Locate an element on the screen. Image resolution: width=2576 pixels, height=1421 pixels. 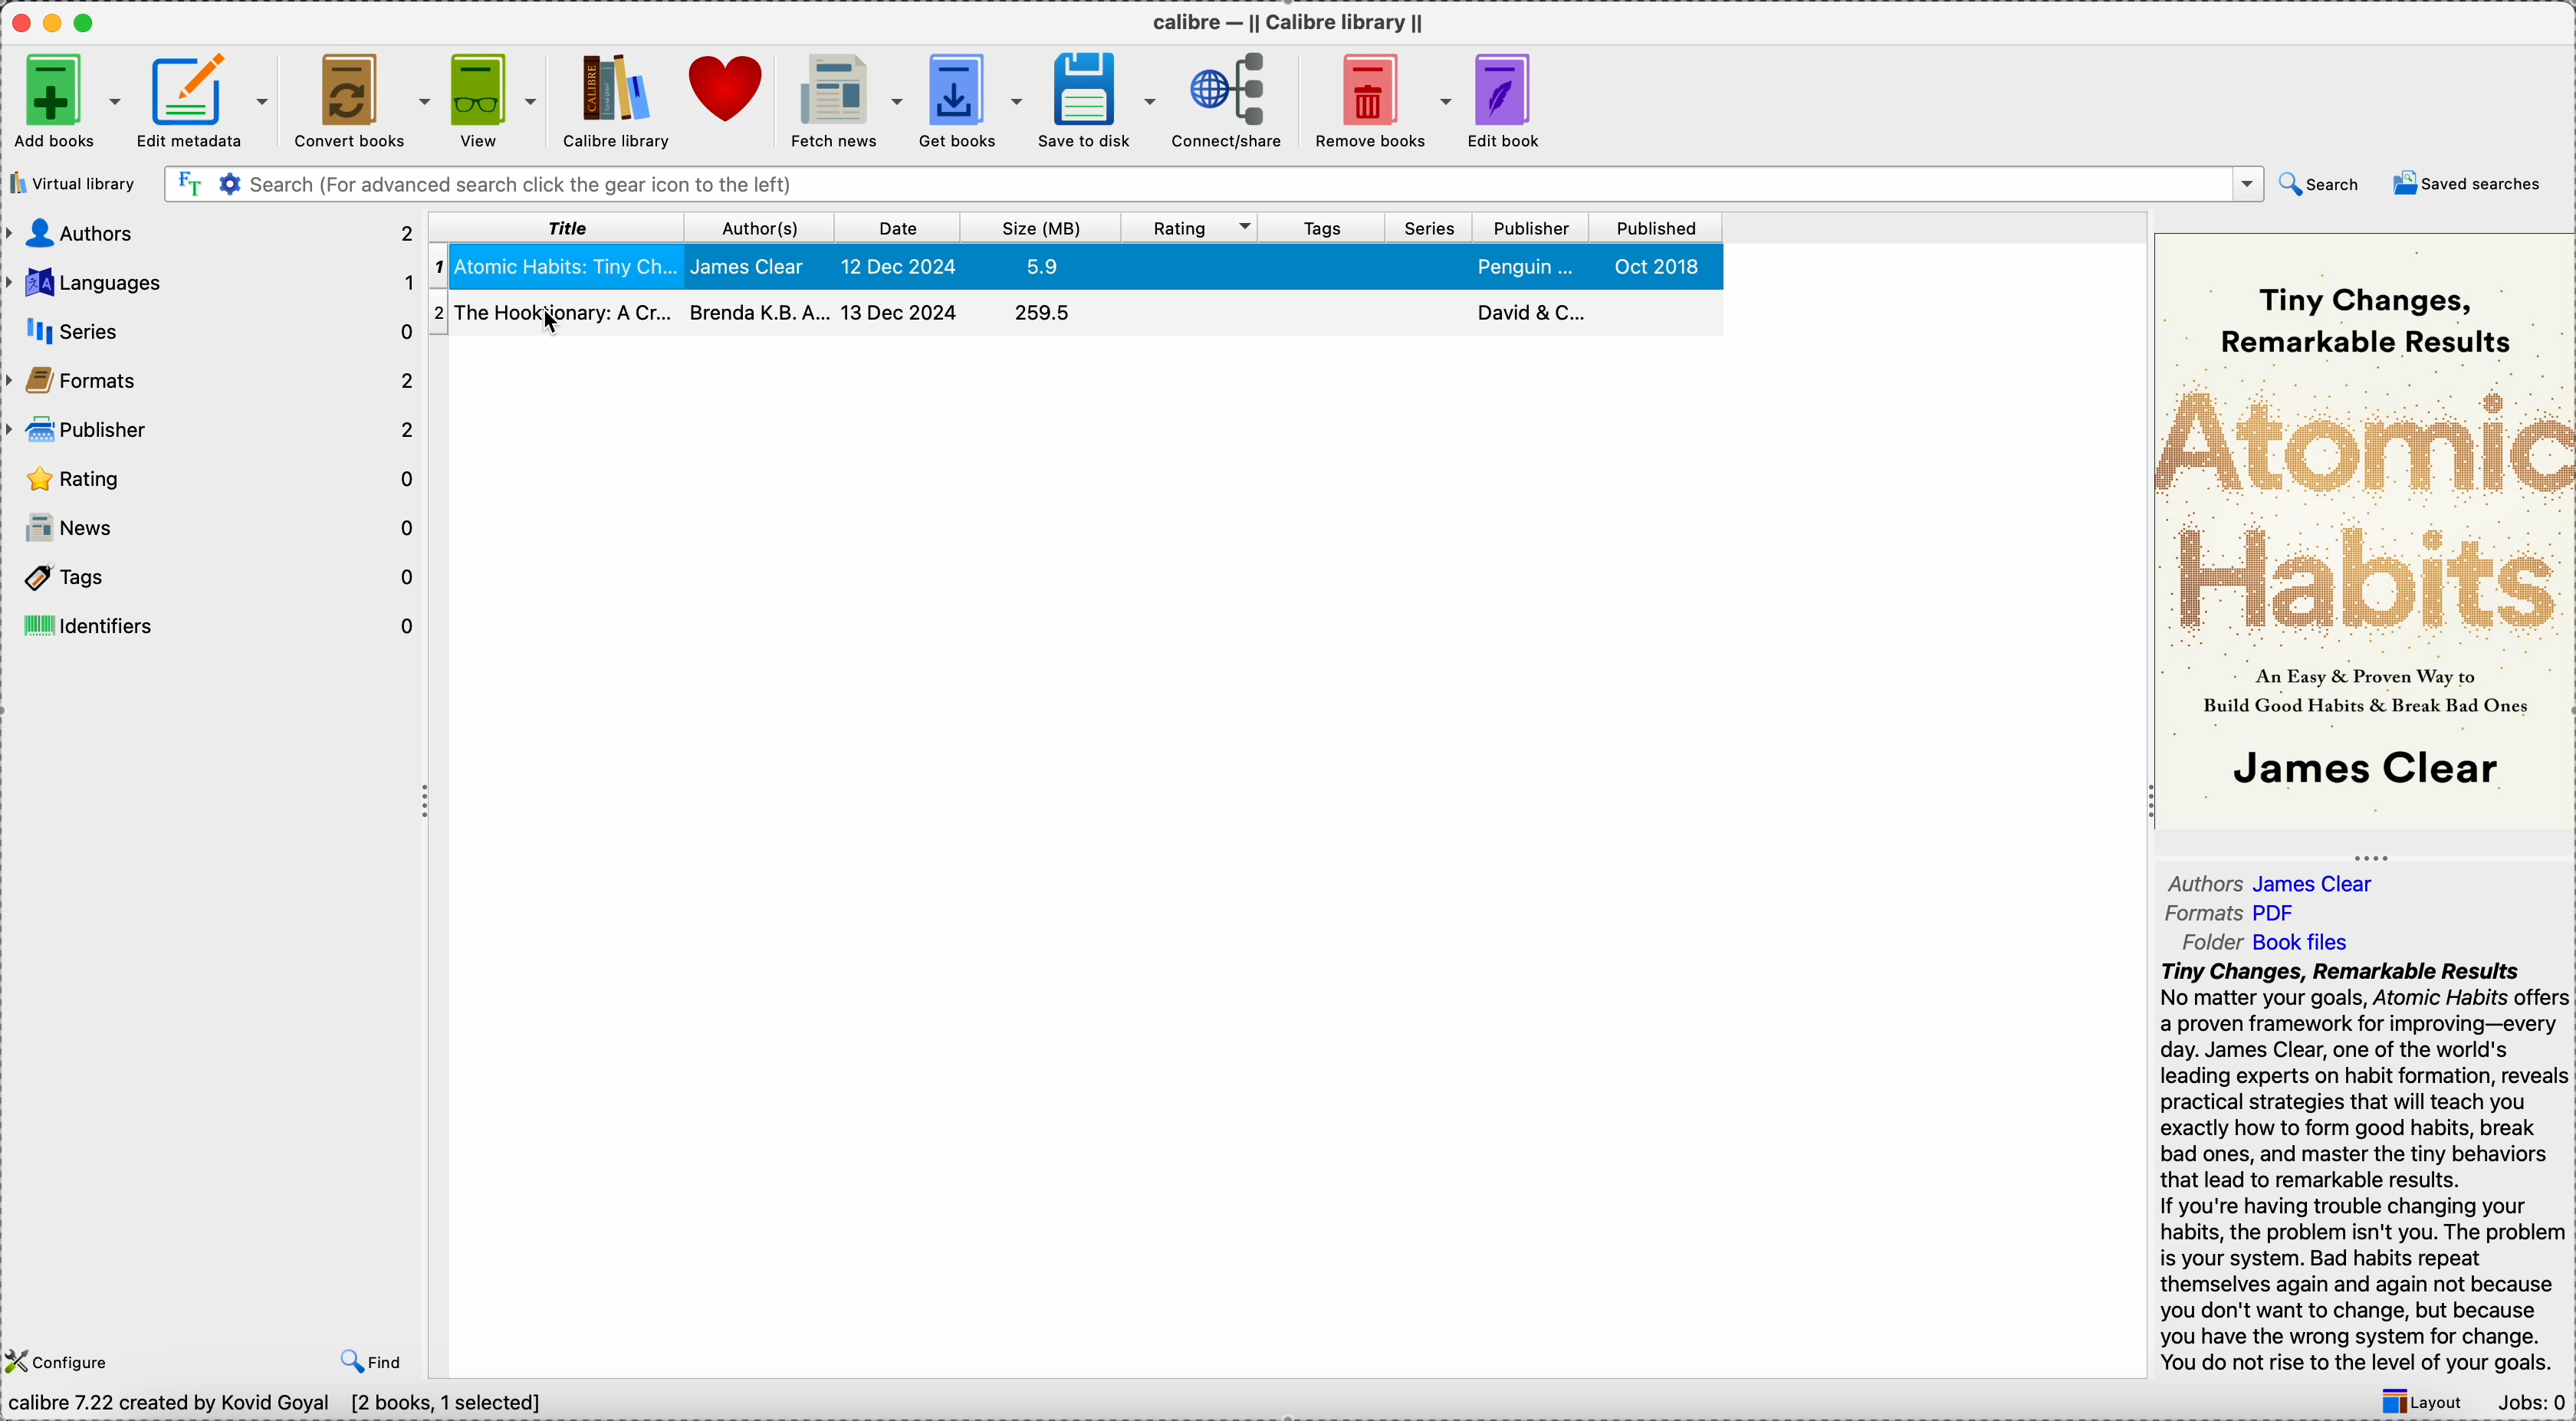
edit book is located at coordinates (1507, 101).